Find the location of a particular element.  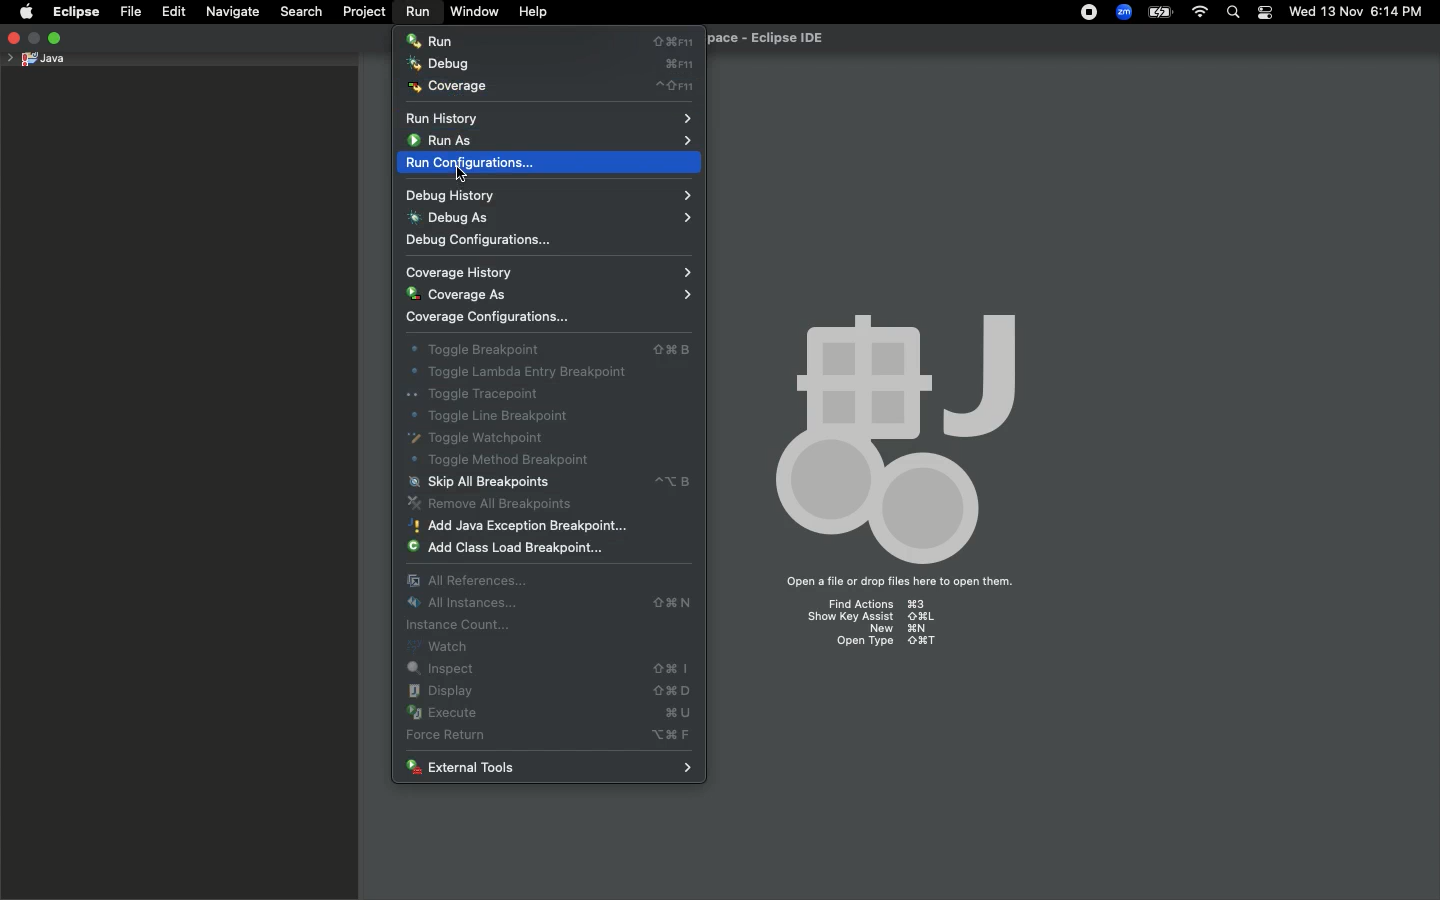

cursor is located at coordinates (461, 176).